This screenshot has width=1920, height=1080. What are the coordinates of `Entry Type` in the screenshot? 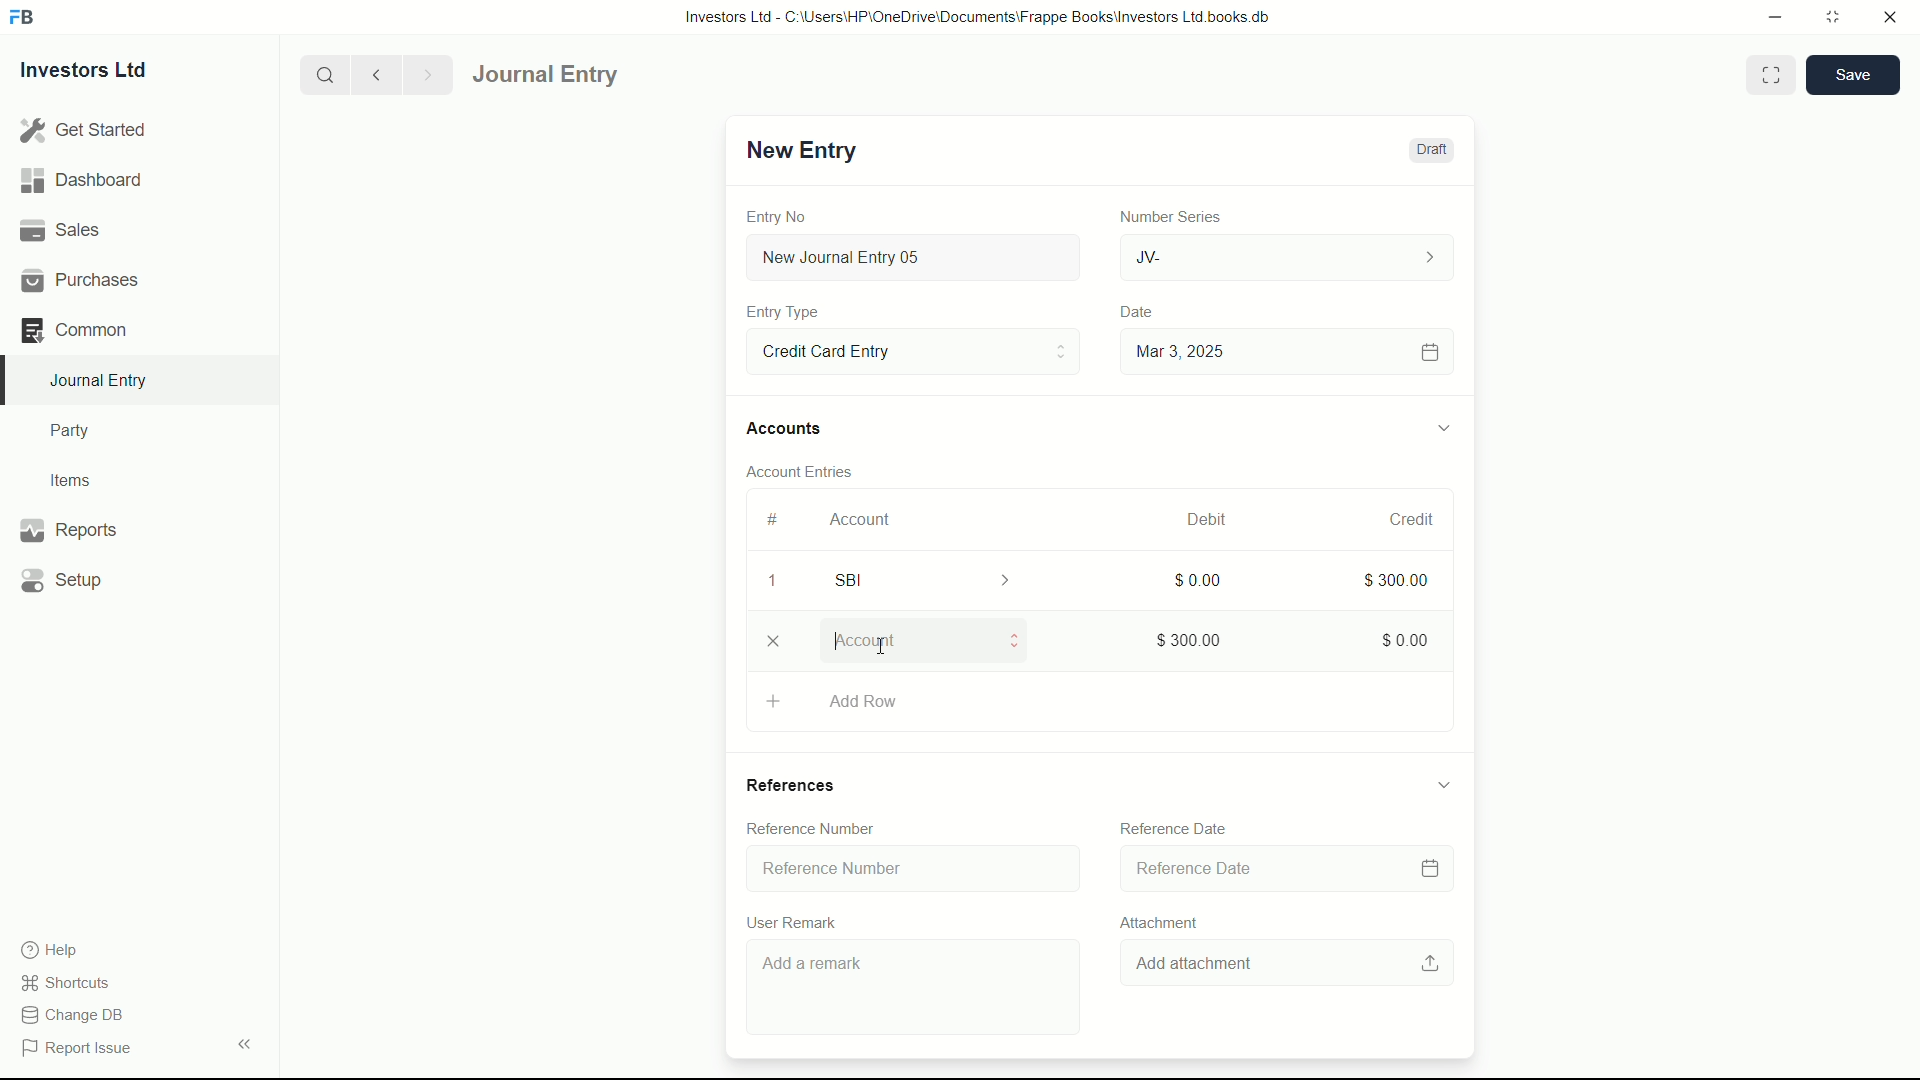 It's located at (783, 312).